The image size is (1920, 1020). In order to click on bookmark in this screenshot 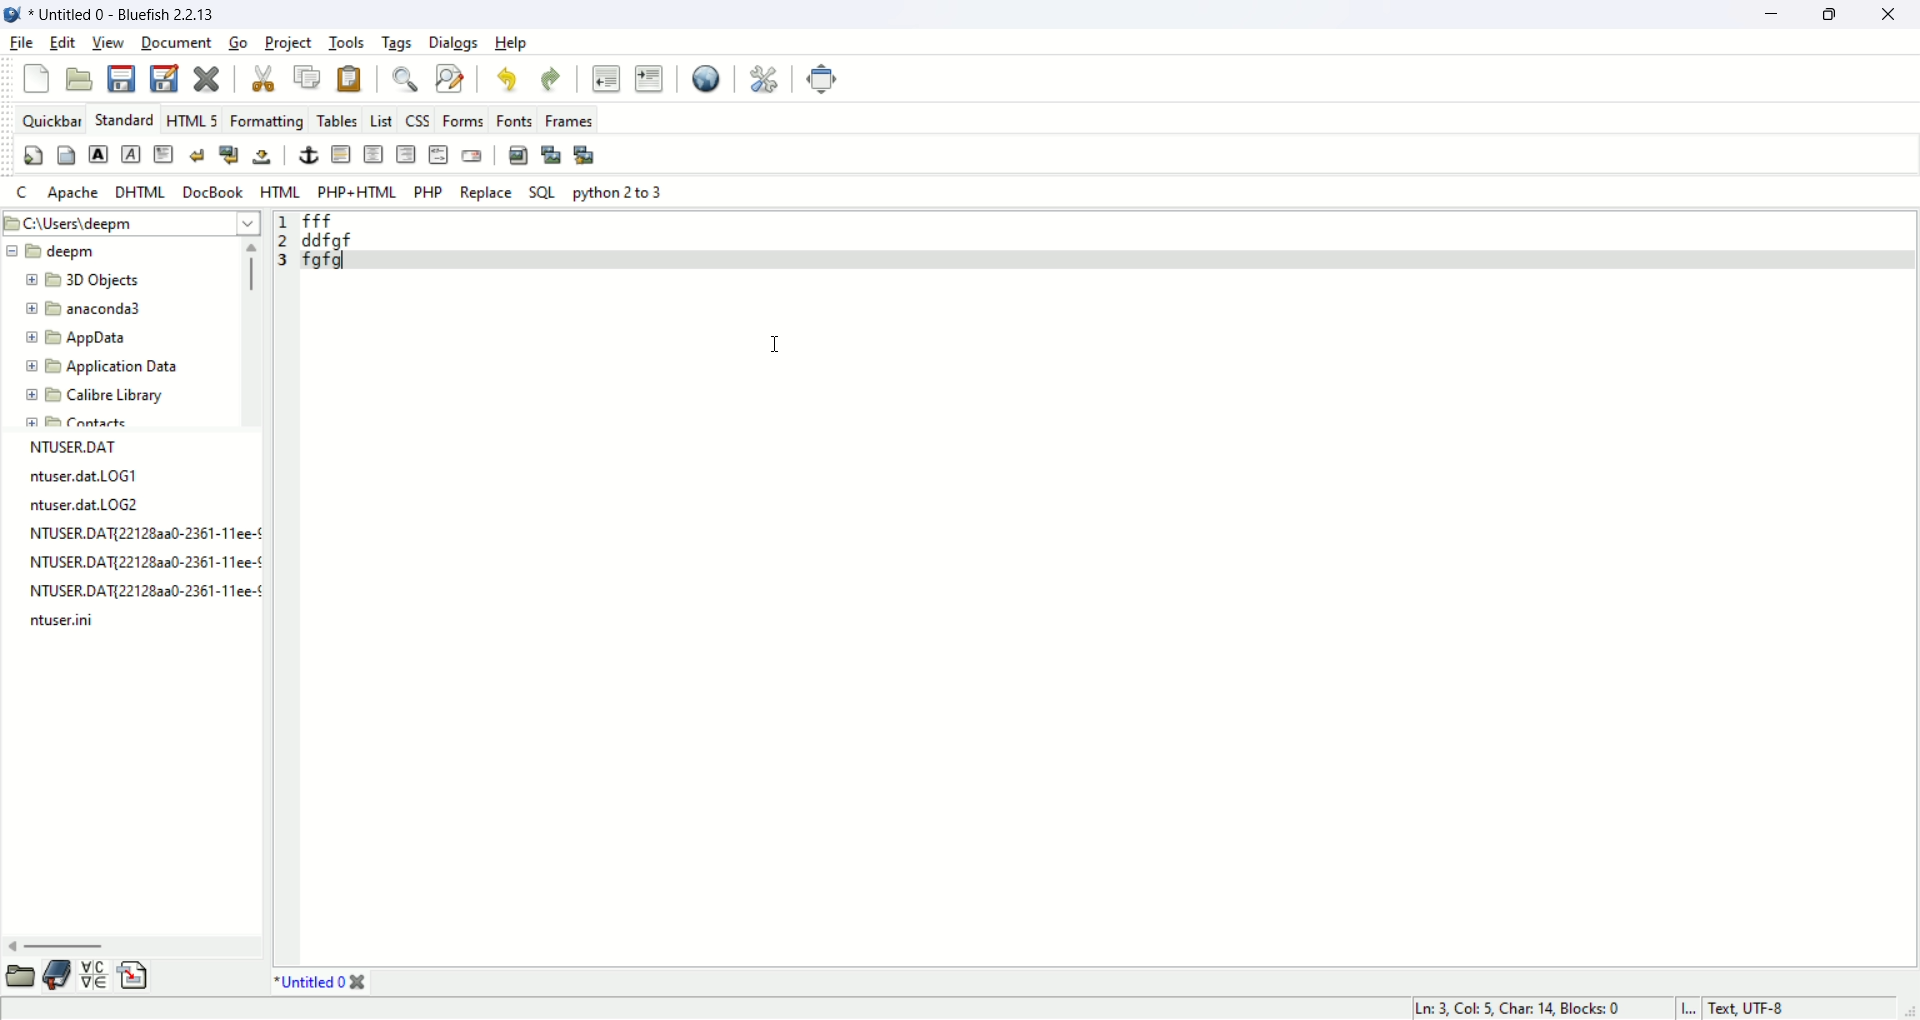, I will do `click(57, 977)`.